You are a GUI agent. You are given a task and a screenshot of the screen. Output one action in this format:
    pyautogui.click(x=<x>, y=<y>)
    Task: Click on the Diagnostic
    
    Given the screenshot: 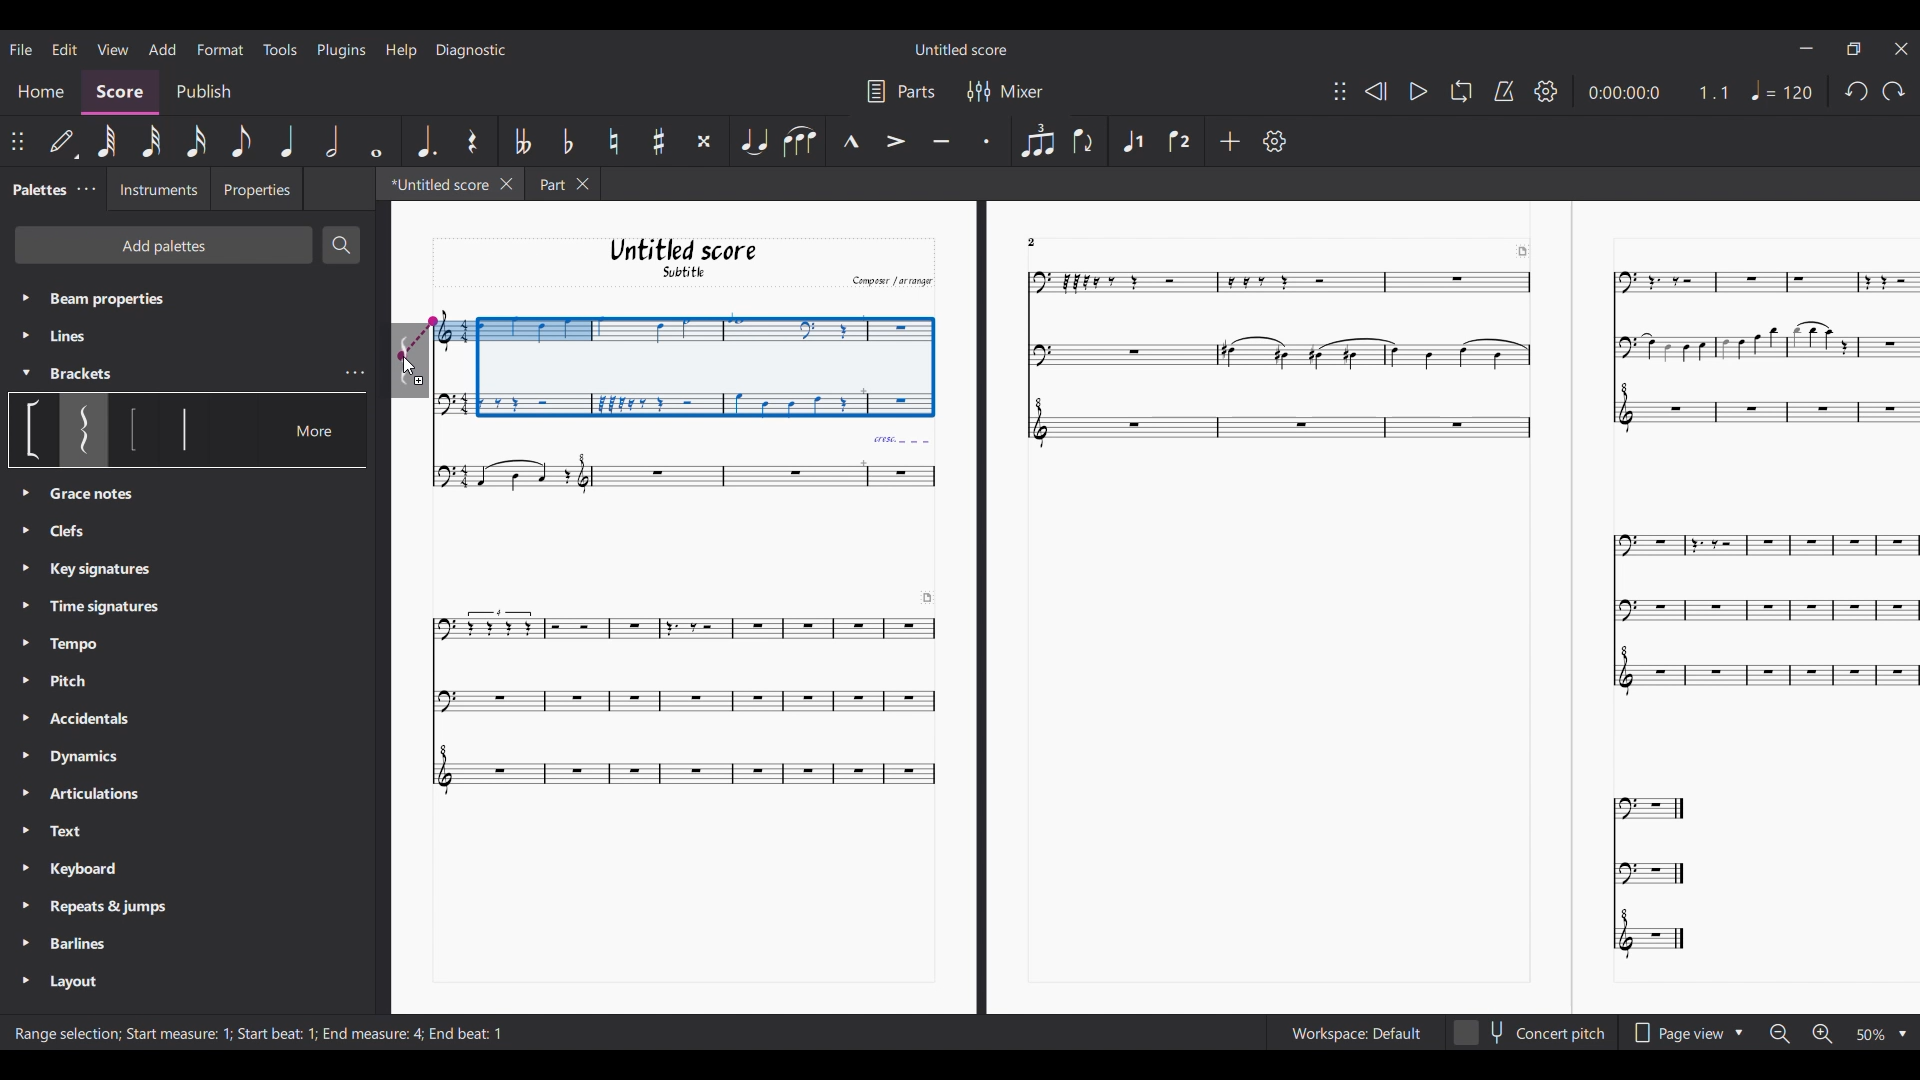 What is the action you would take?
    pyautogui.click(x=471, y=50)
    